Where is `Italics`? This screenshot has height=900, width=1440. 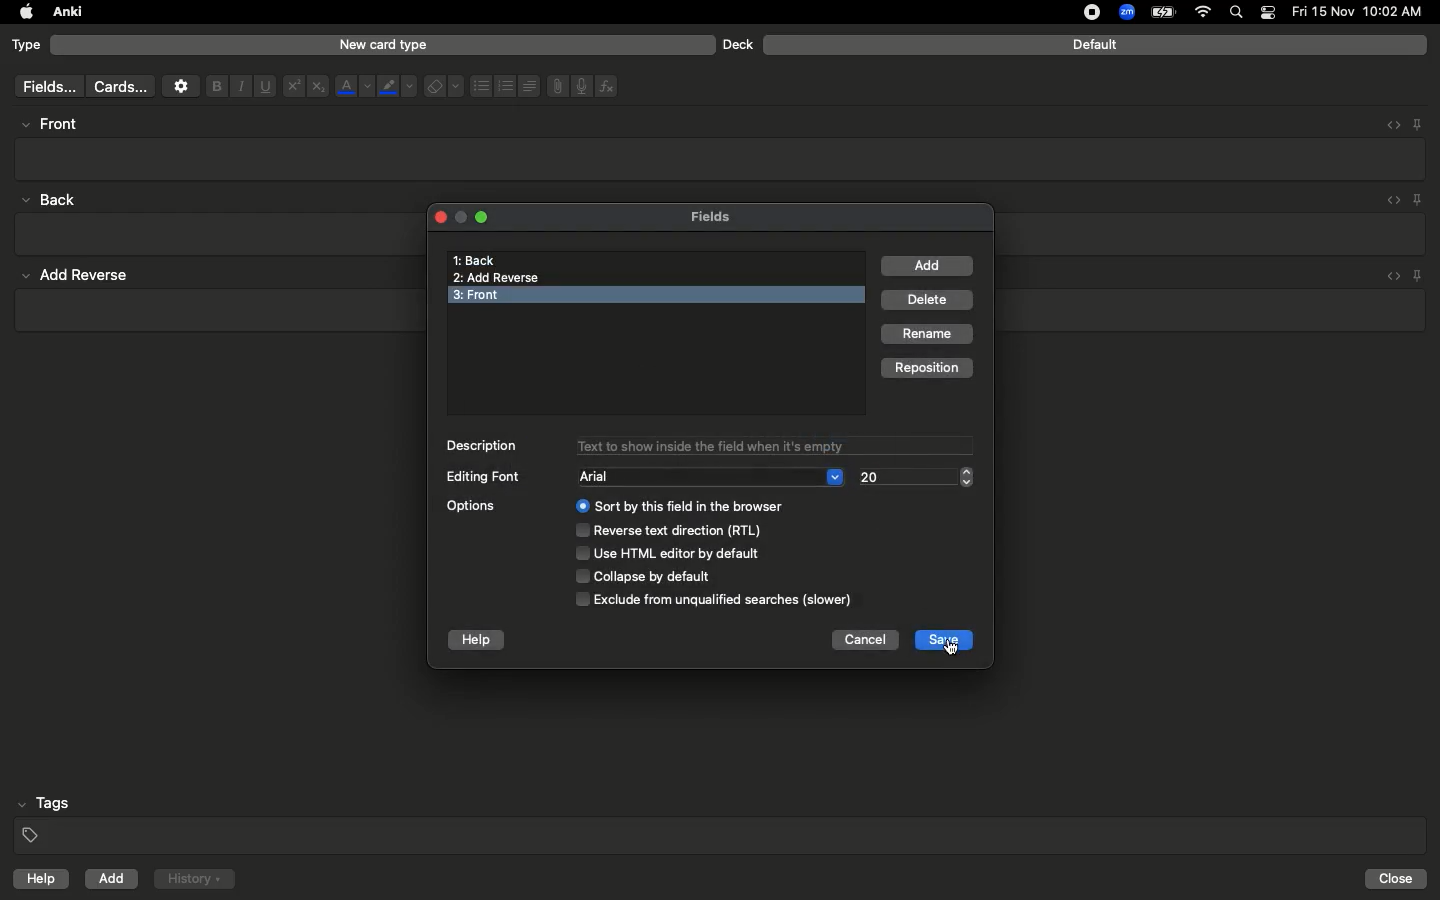
Italics is located at coordinates (238, 87).